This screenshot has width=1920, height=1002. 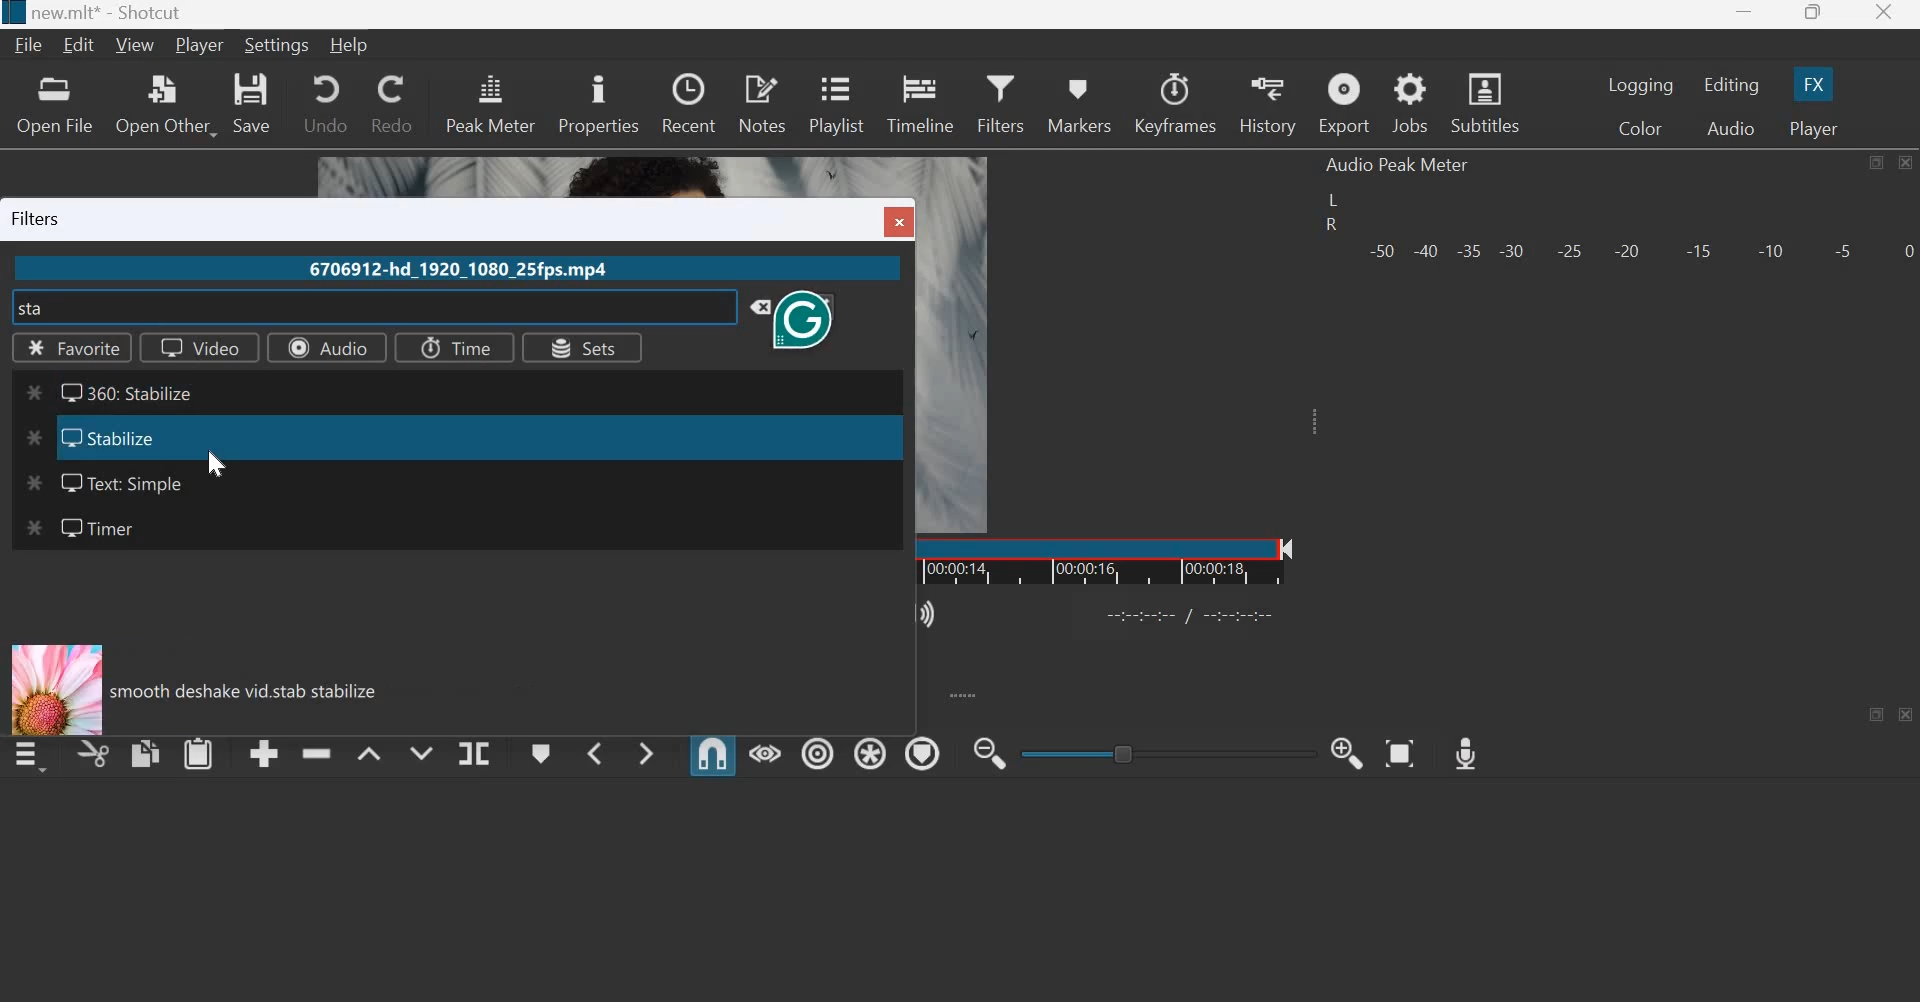 What do you see at coordinates (765, 752) in the screenshot?
I see `Scrub while dragging` at bounding box center [765, 752].